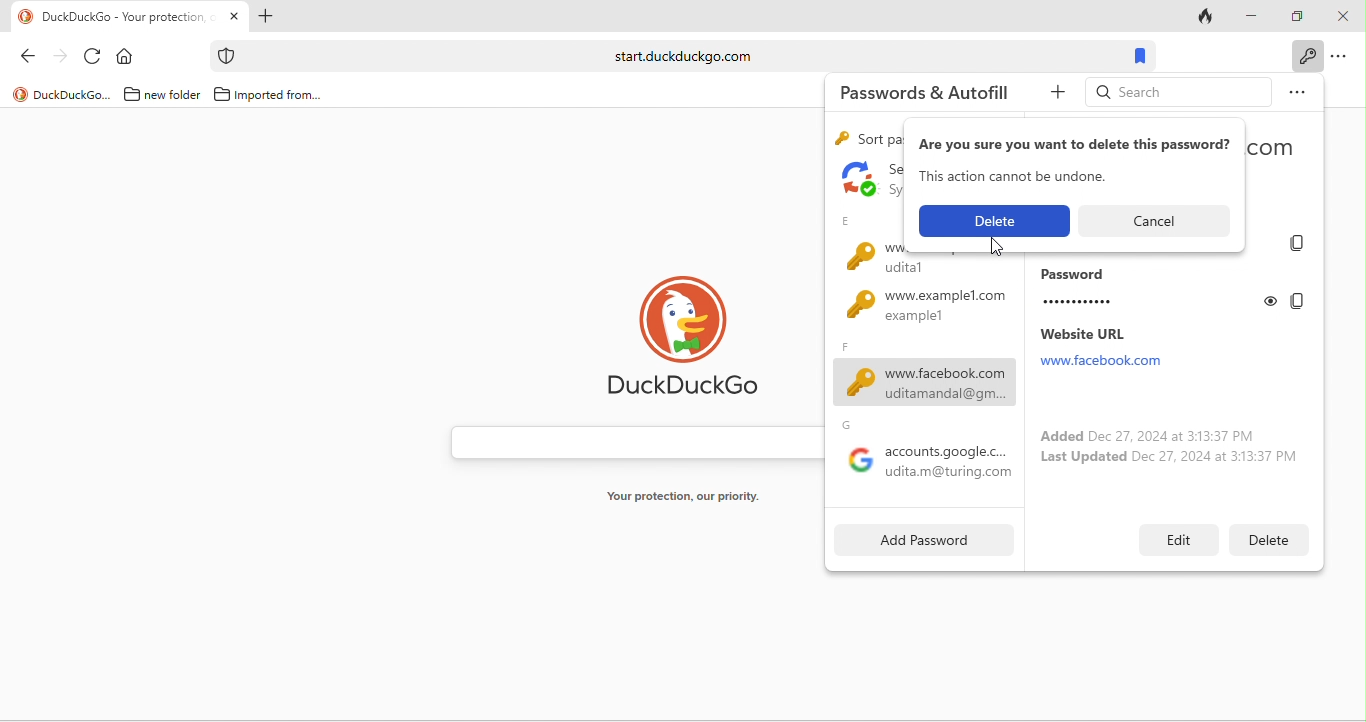 The image size is (1366, 722). I want to click on minimize, so click(1253, 16).